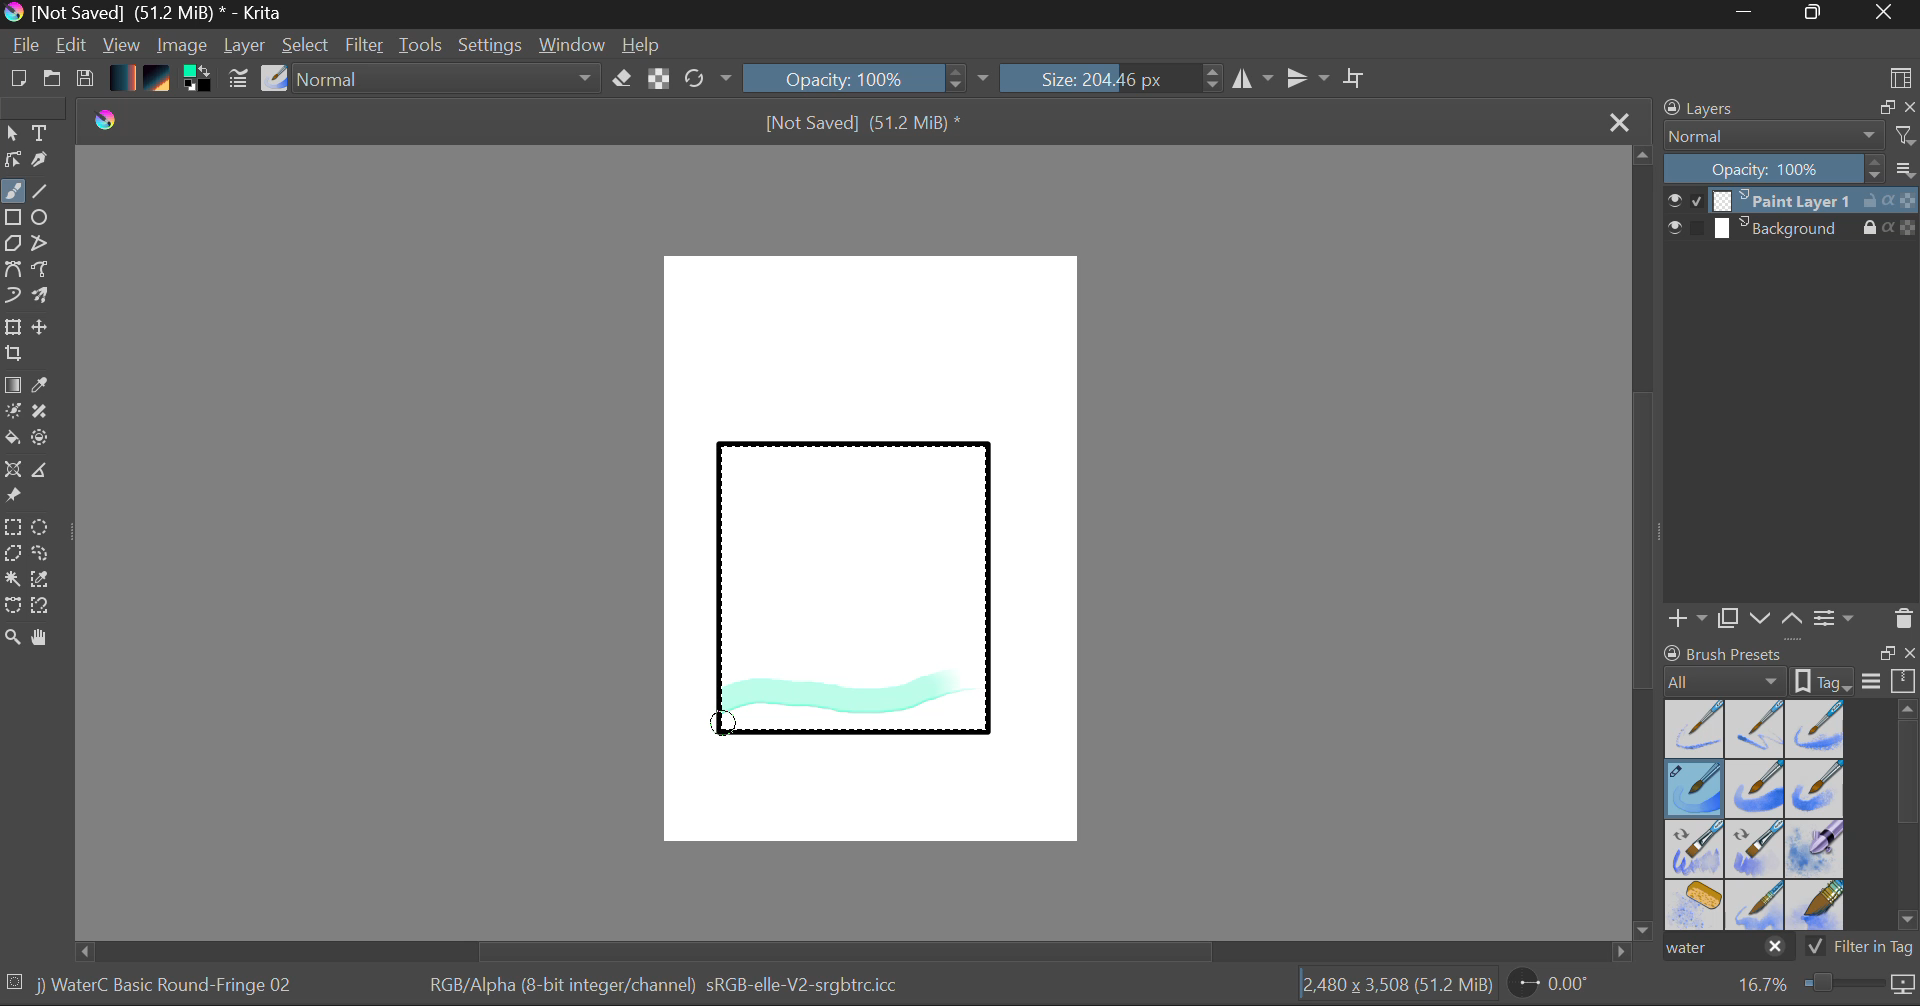  I want to click on View, so click(122, 45).